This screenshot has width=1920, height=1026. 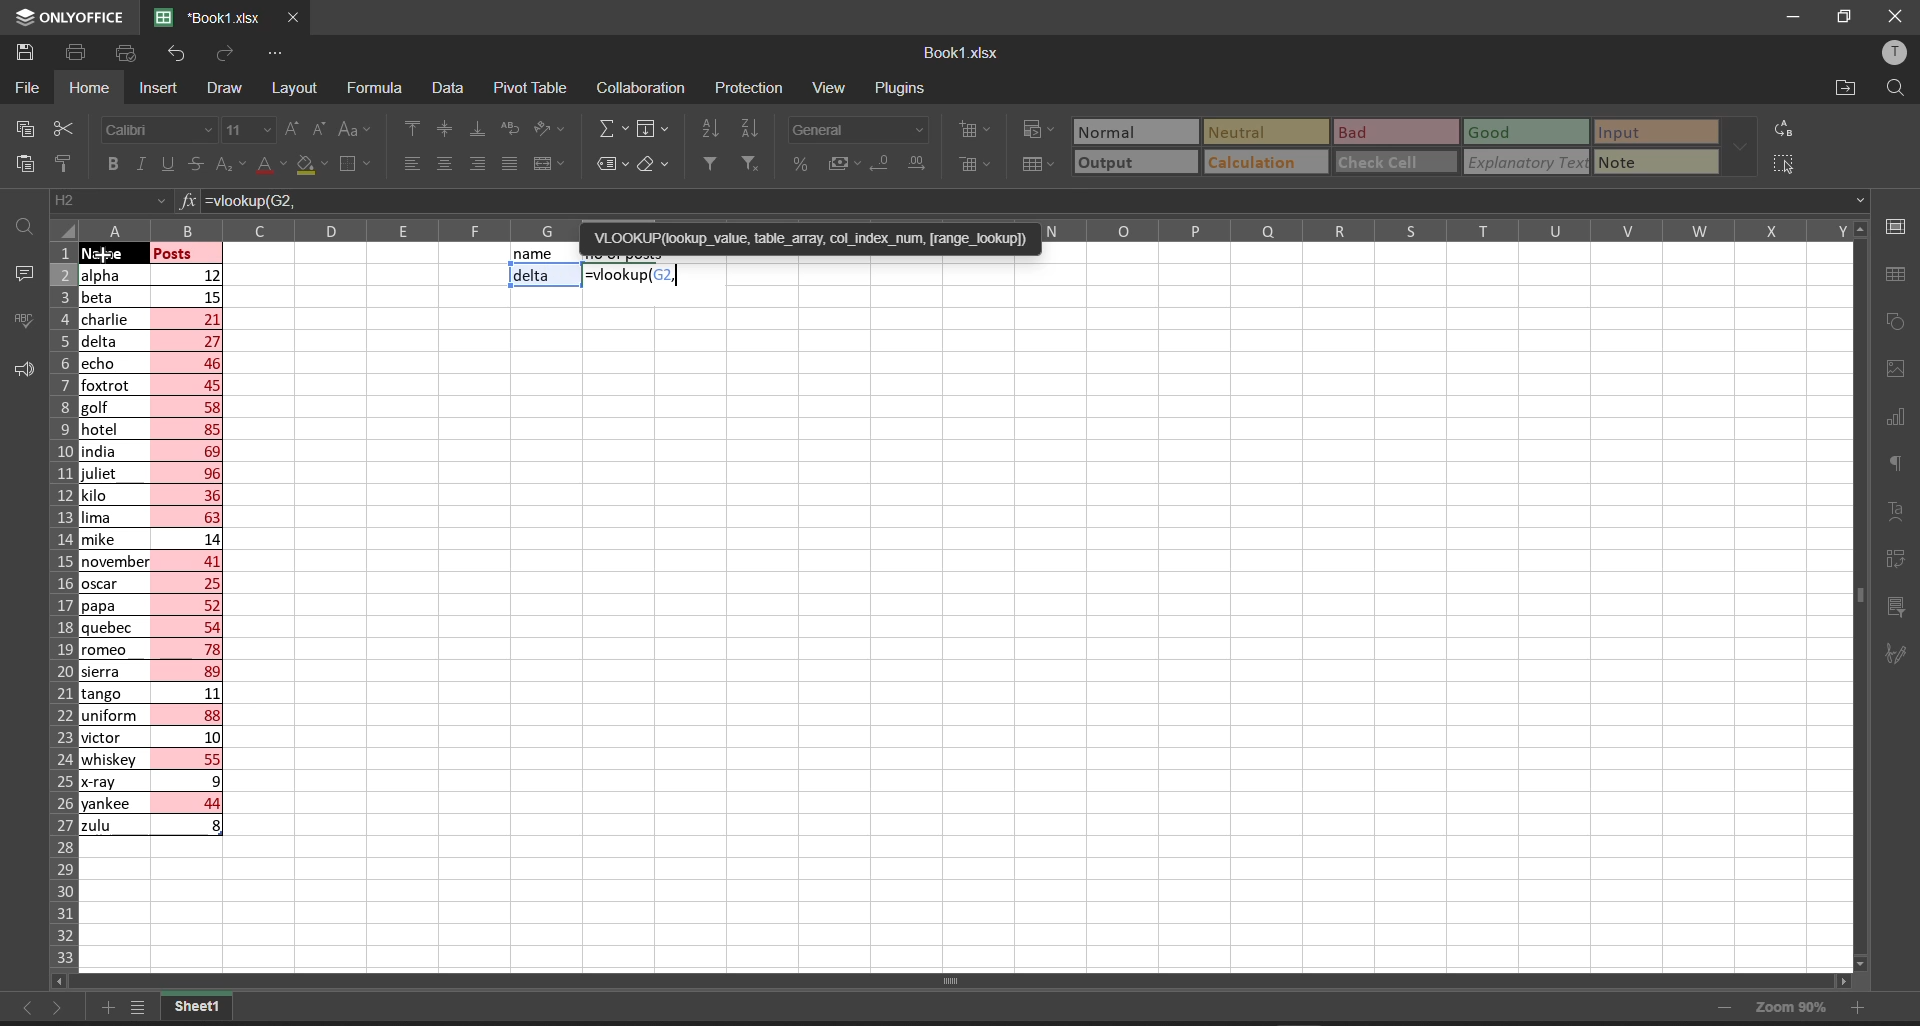 What do you see at coordinates (314, 166) in the screenshot?
I see `fill color` at bounding box center [314, 166].